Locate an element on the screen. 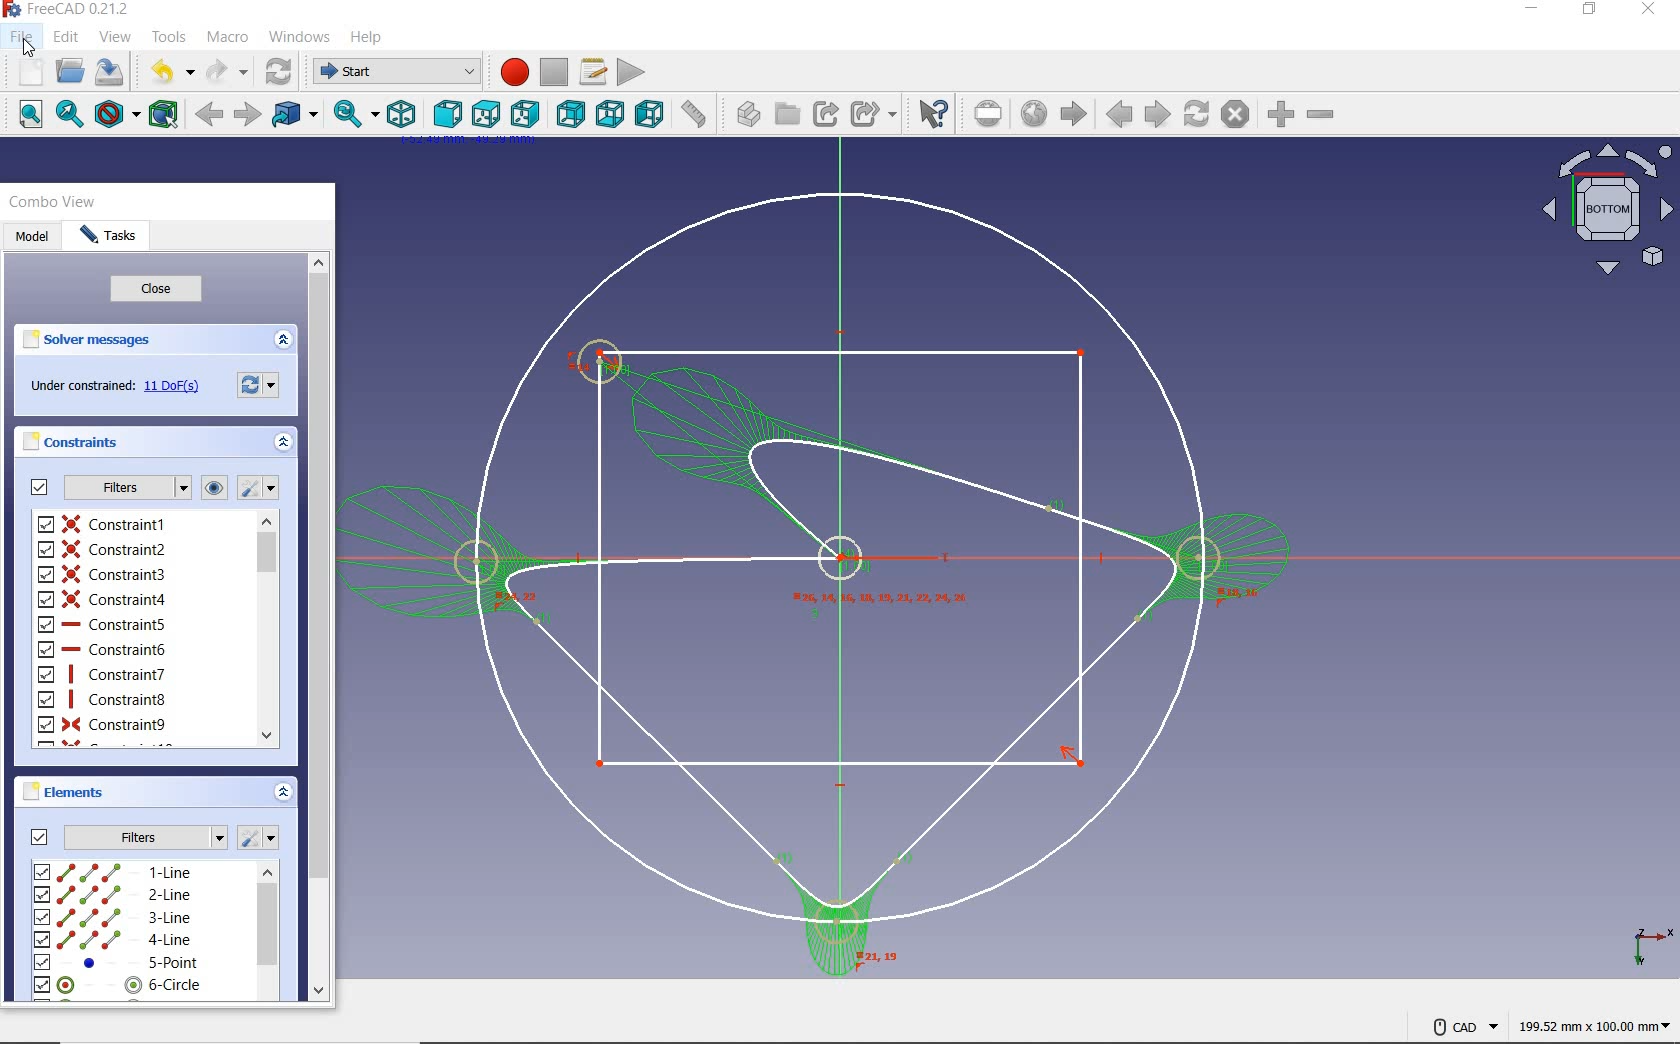  refresh is located at coordinates (273, 73).